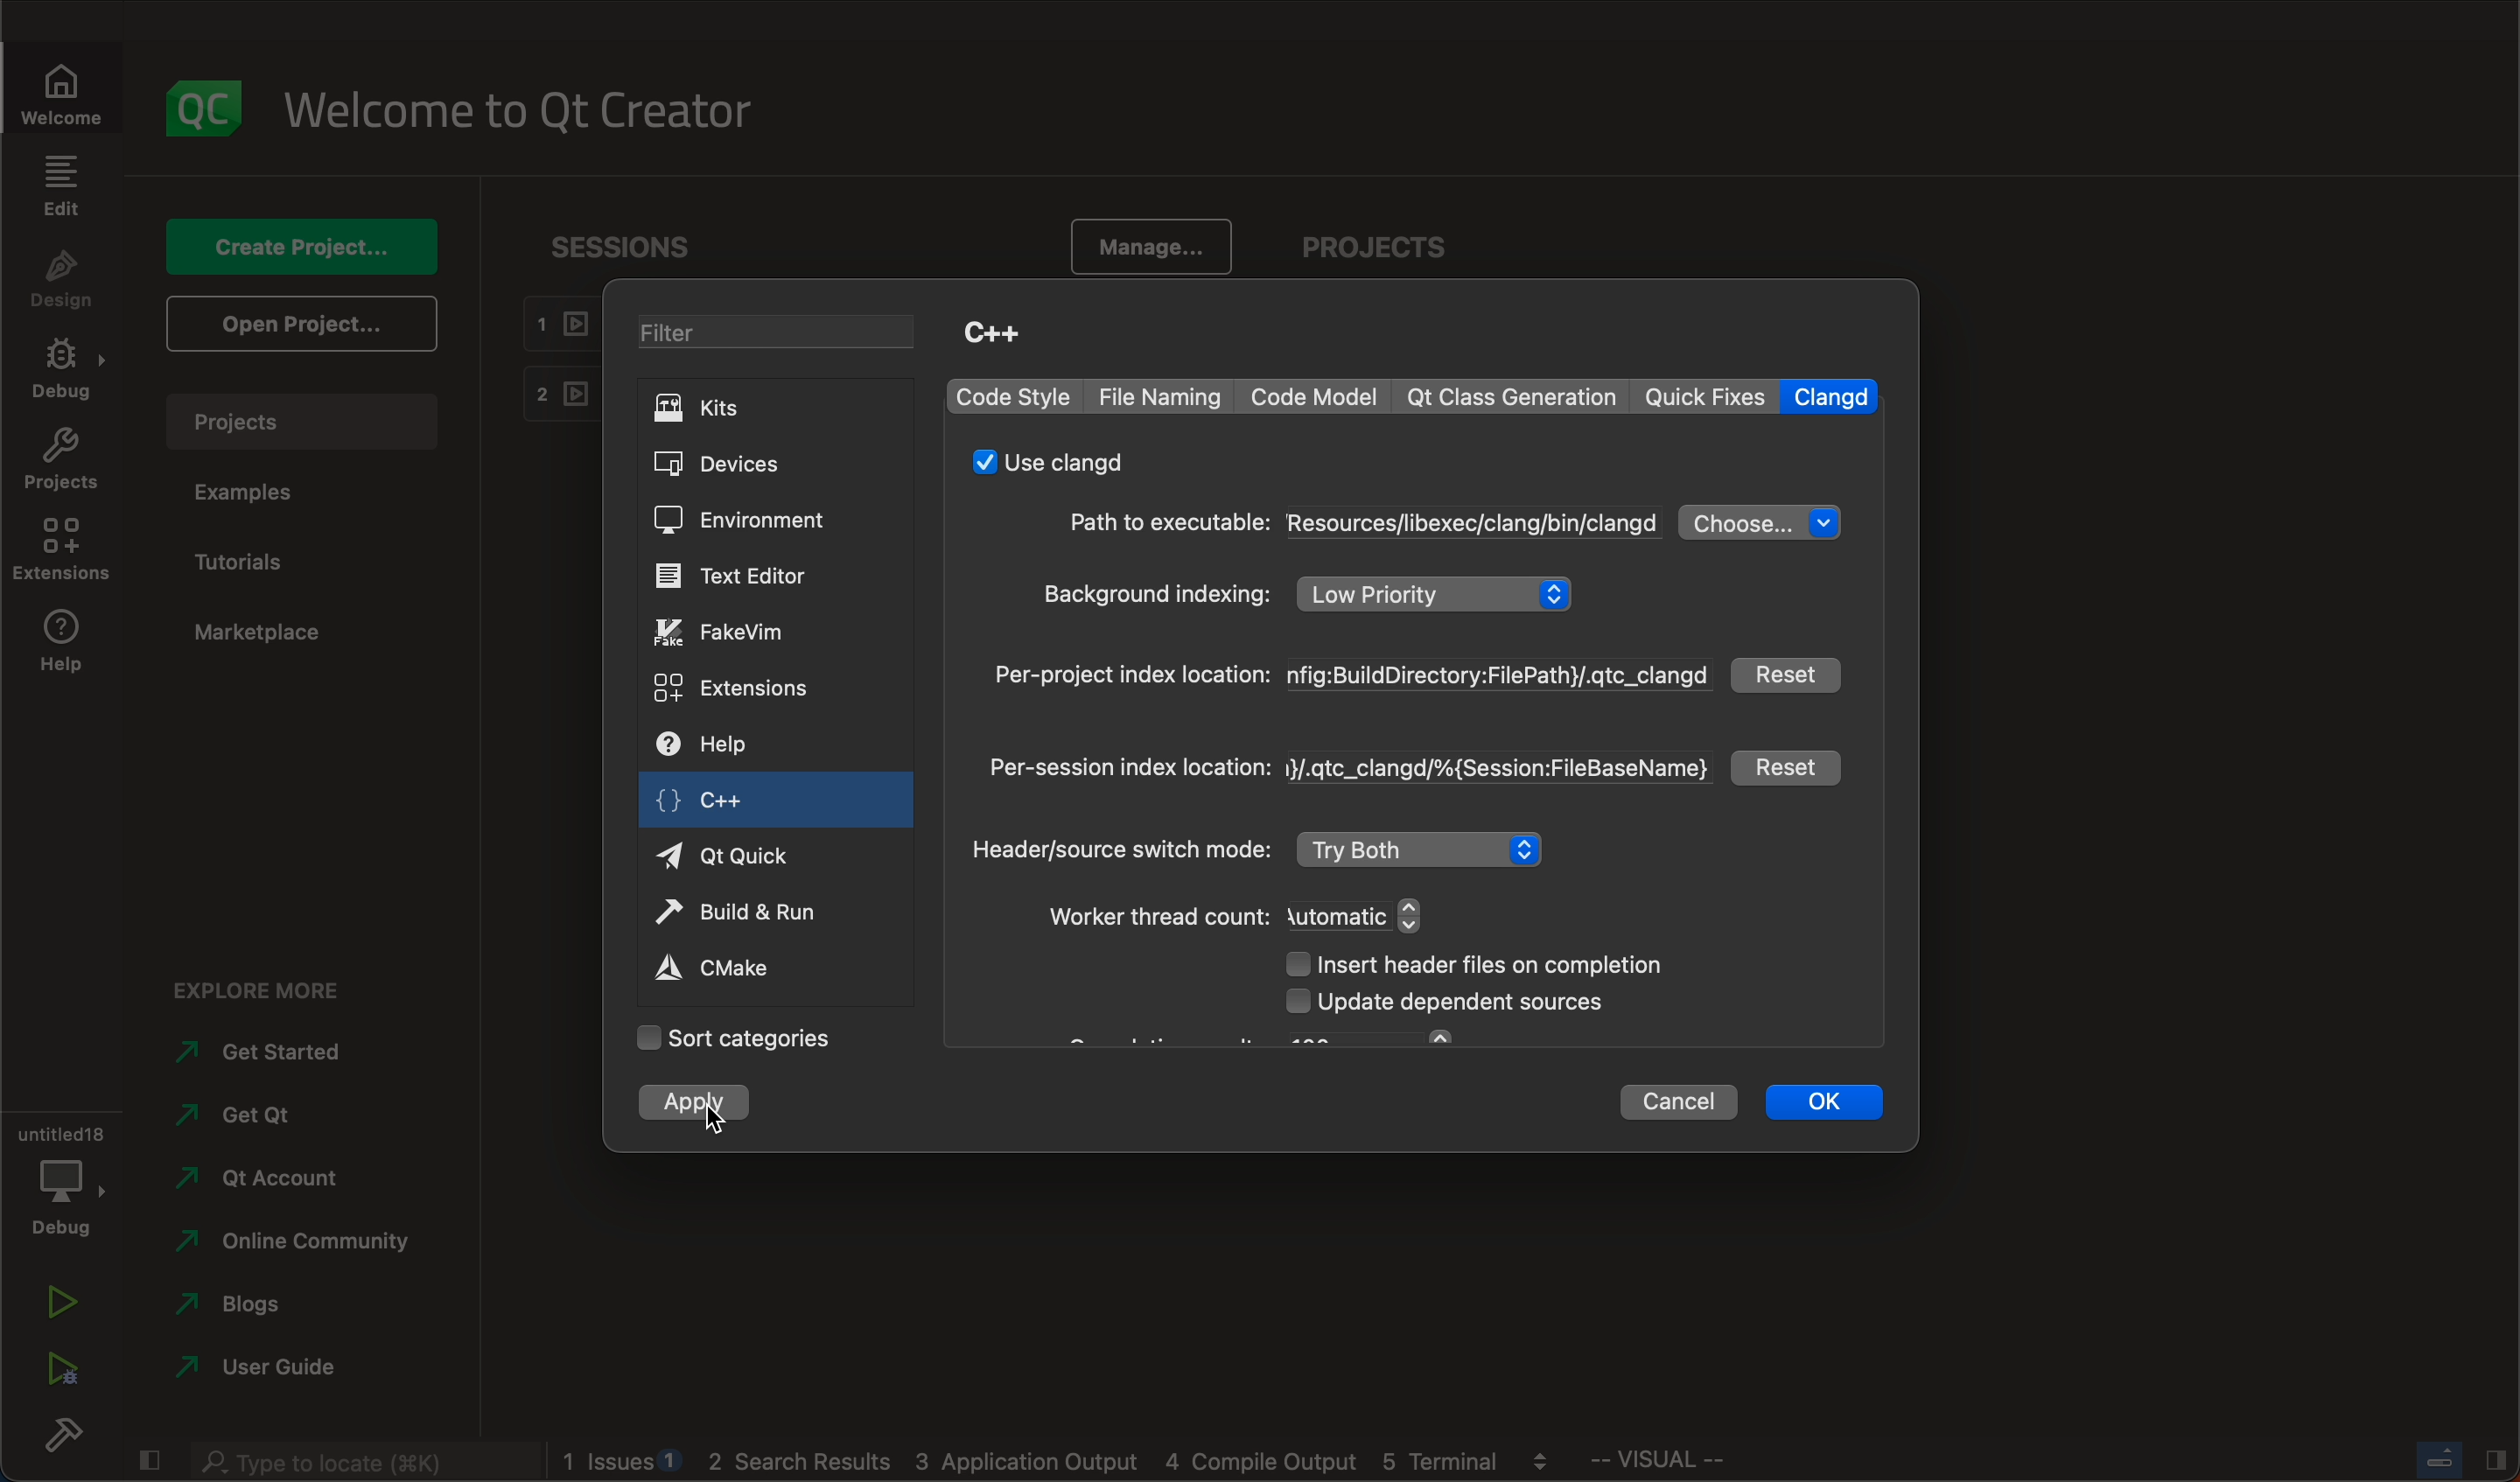 This screenshot has width=2520, height=1482. I want to click on create , so click(305, 248).